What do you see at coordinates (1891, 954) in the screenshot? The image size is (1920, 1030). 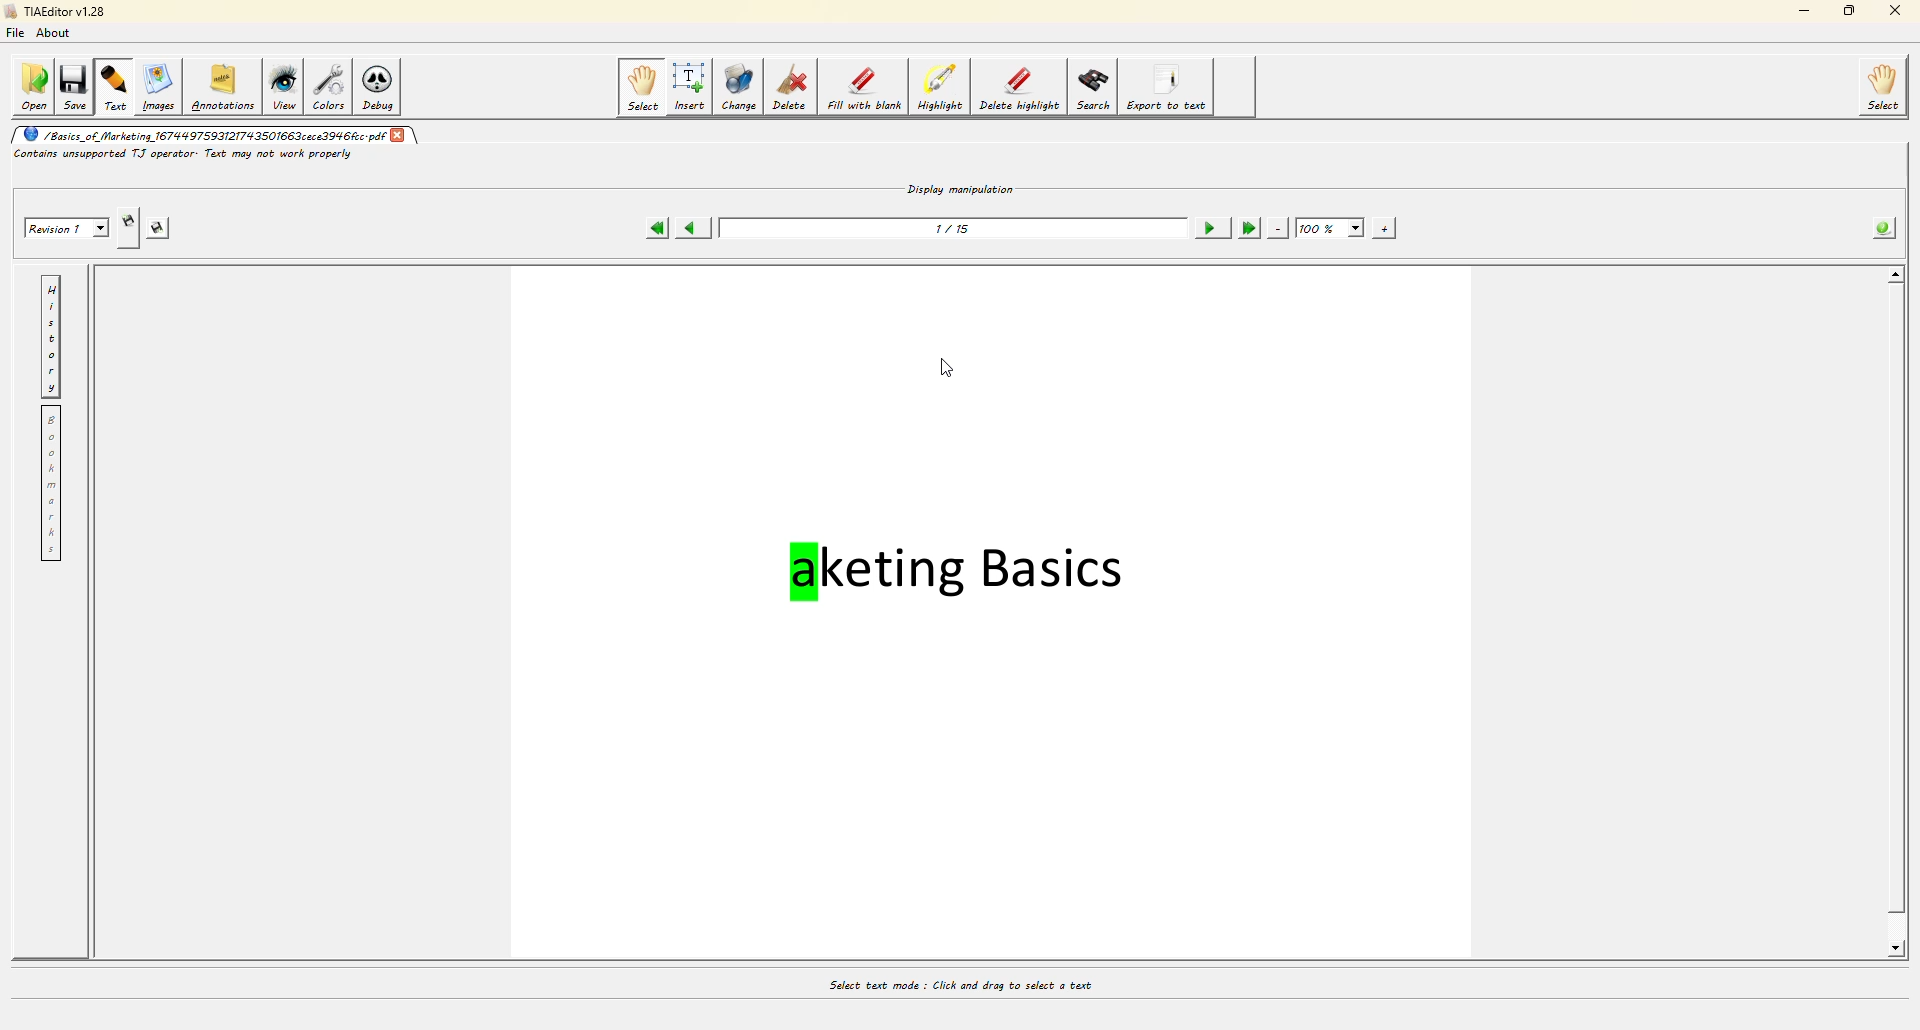 I see `move down` at bounding box center [1891, 954].